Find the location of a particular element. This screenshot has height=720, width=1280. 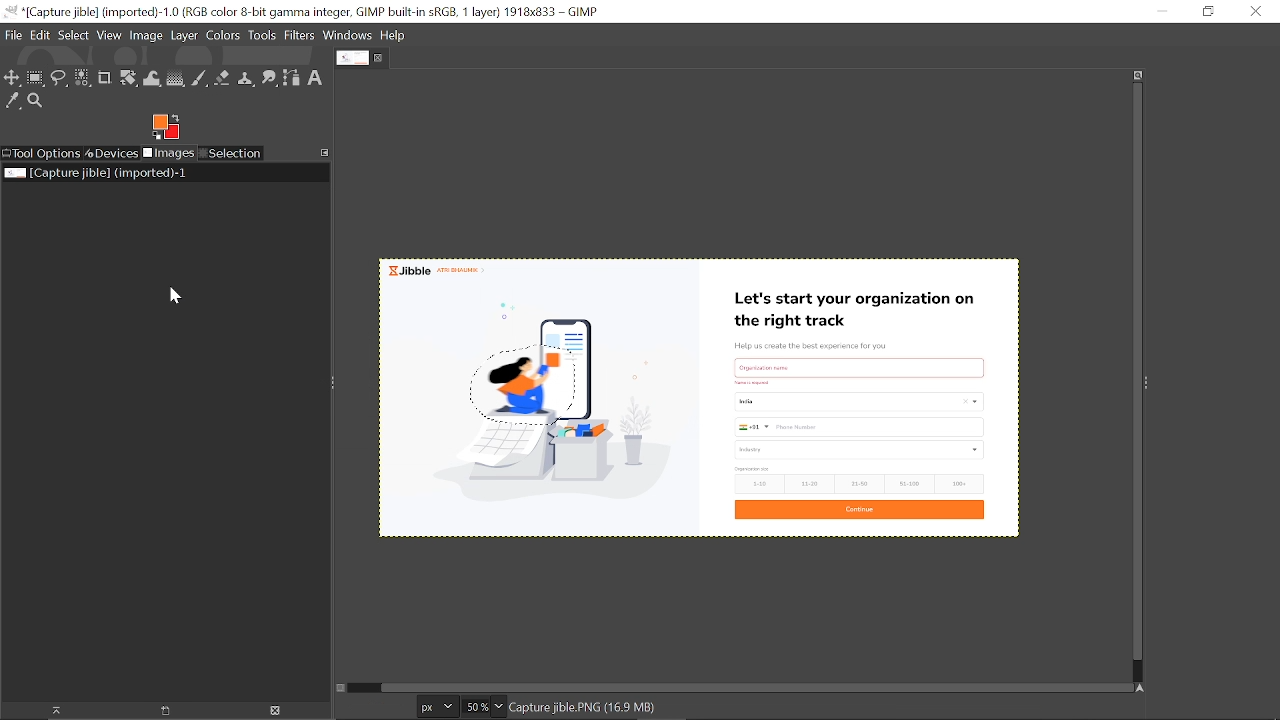

restore down is located at coordinates (1207, 11).